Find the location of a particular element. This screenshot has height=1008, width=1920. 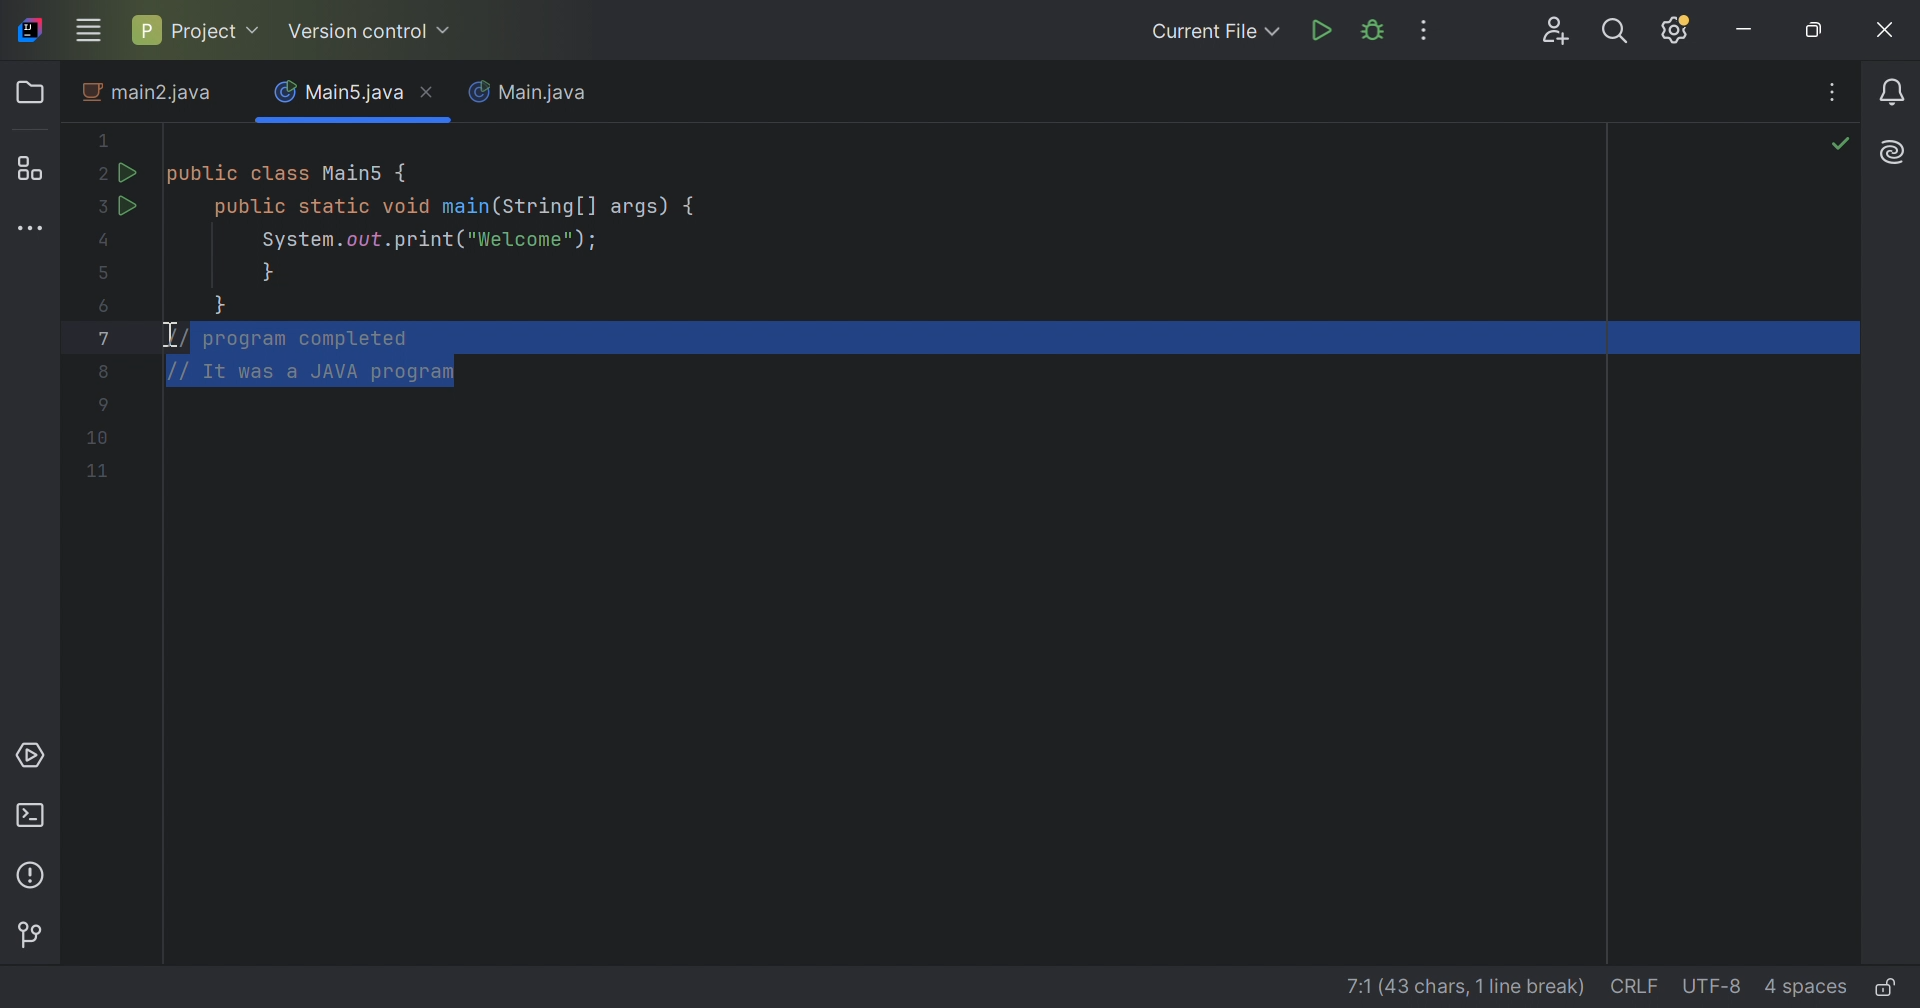

Close is located at coordinates (432, 94).